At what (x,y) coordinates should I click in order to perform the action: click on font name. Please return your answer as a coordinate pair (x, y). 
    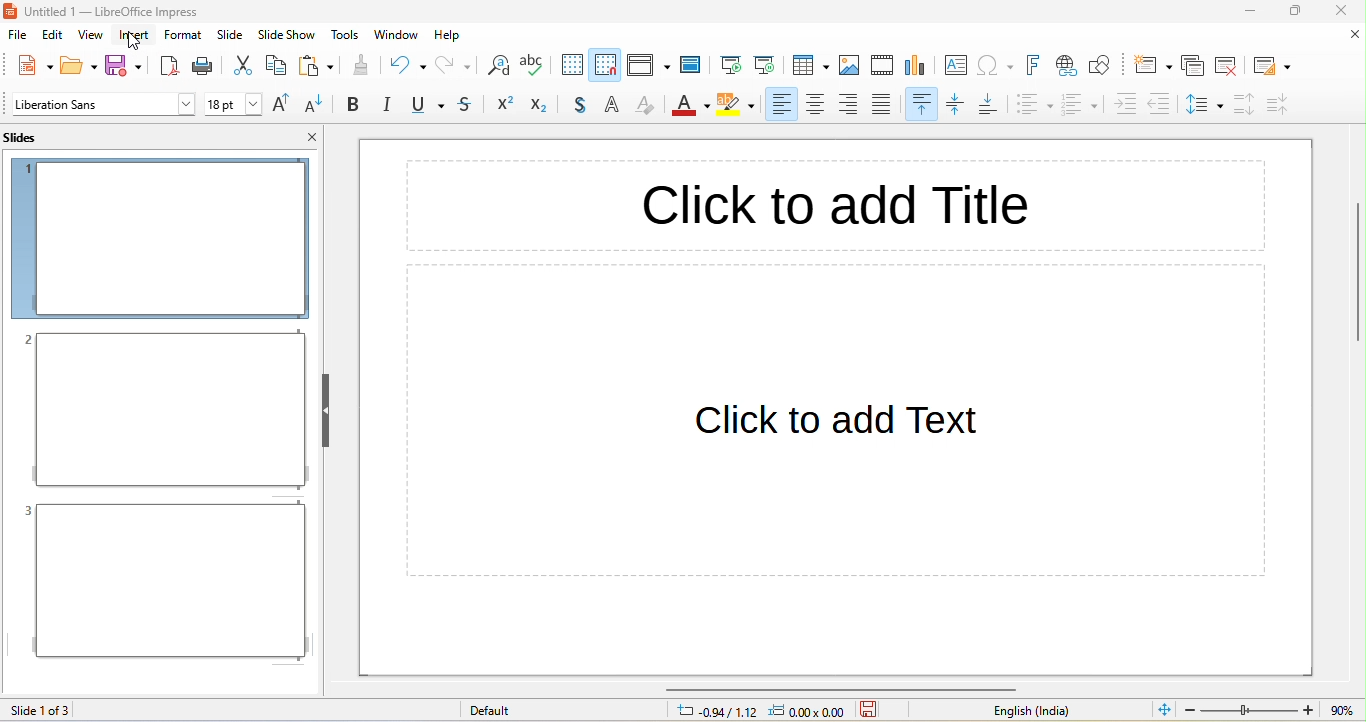
    Looking at the image, I should click on (103, 104).